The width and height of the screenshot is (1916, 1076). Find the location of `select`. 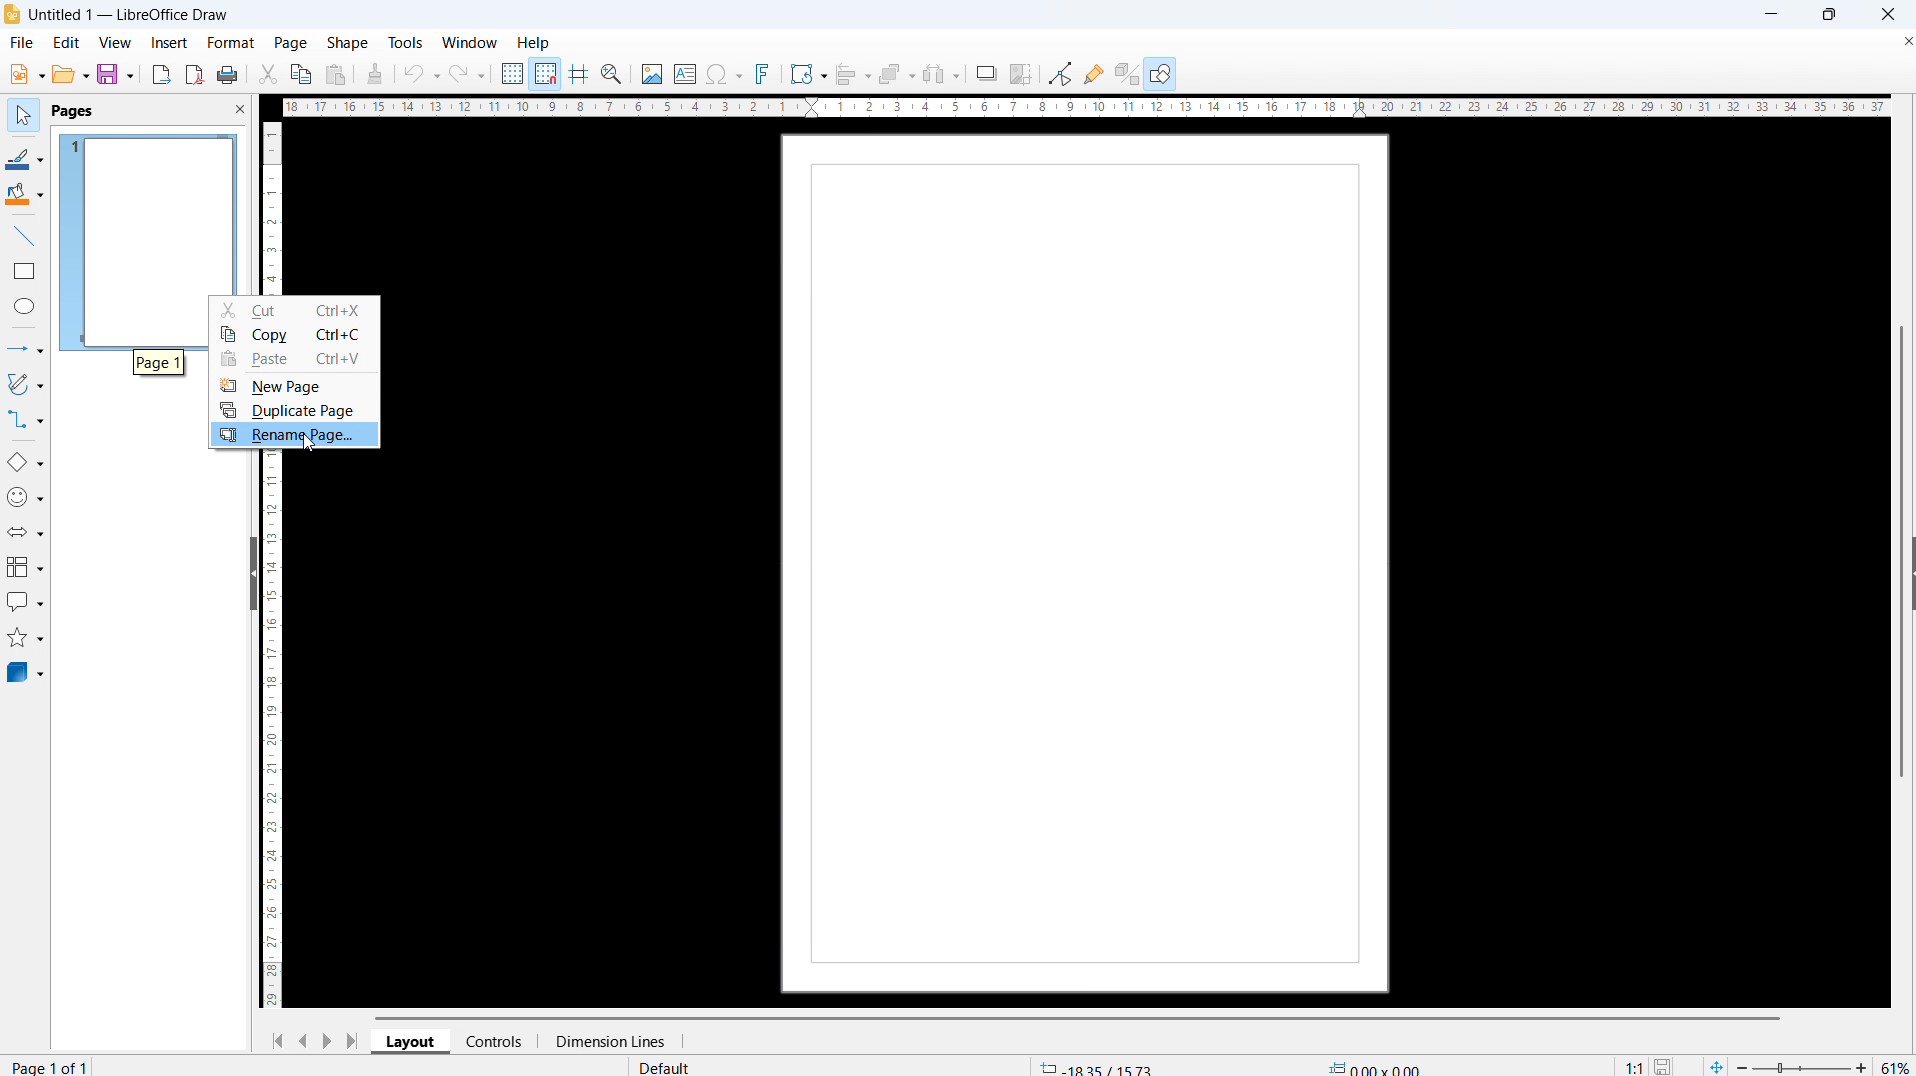

select is located at coordinates (22, 116).